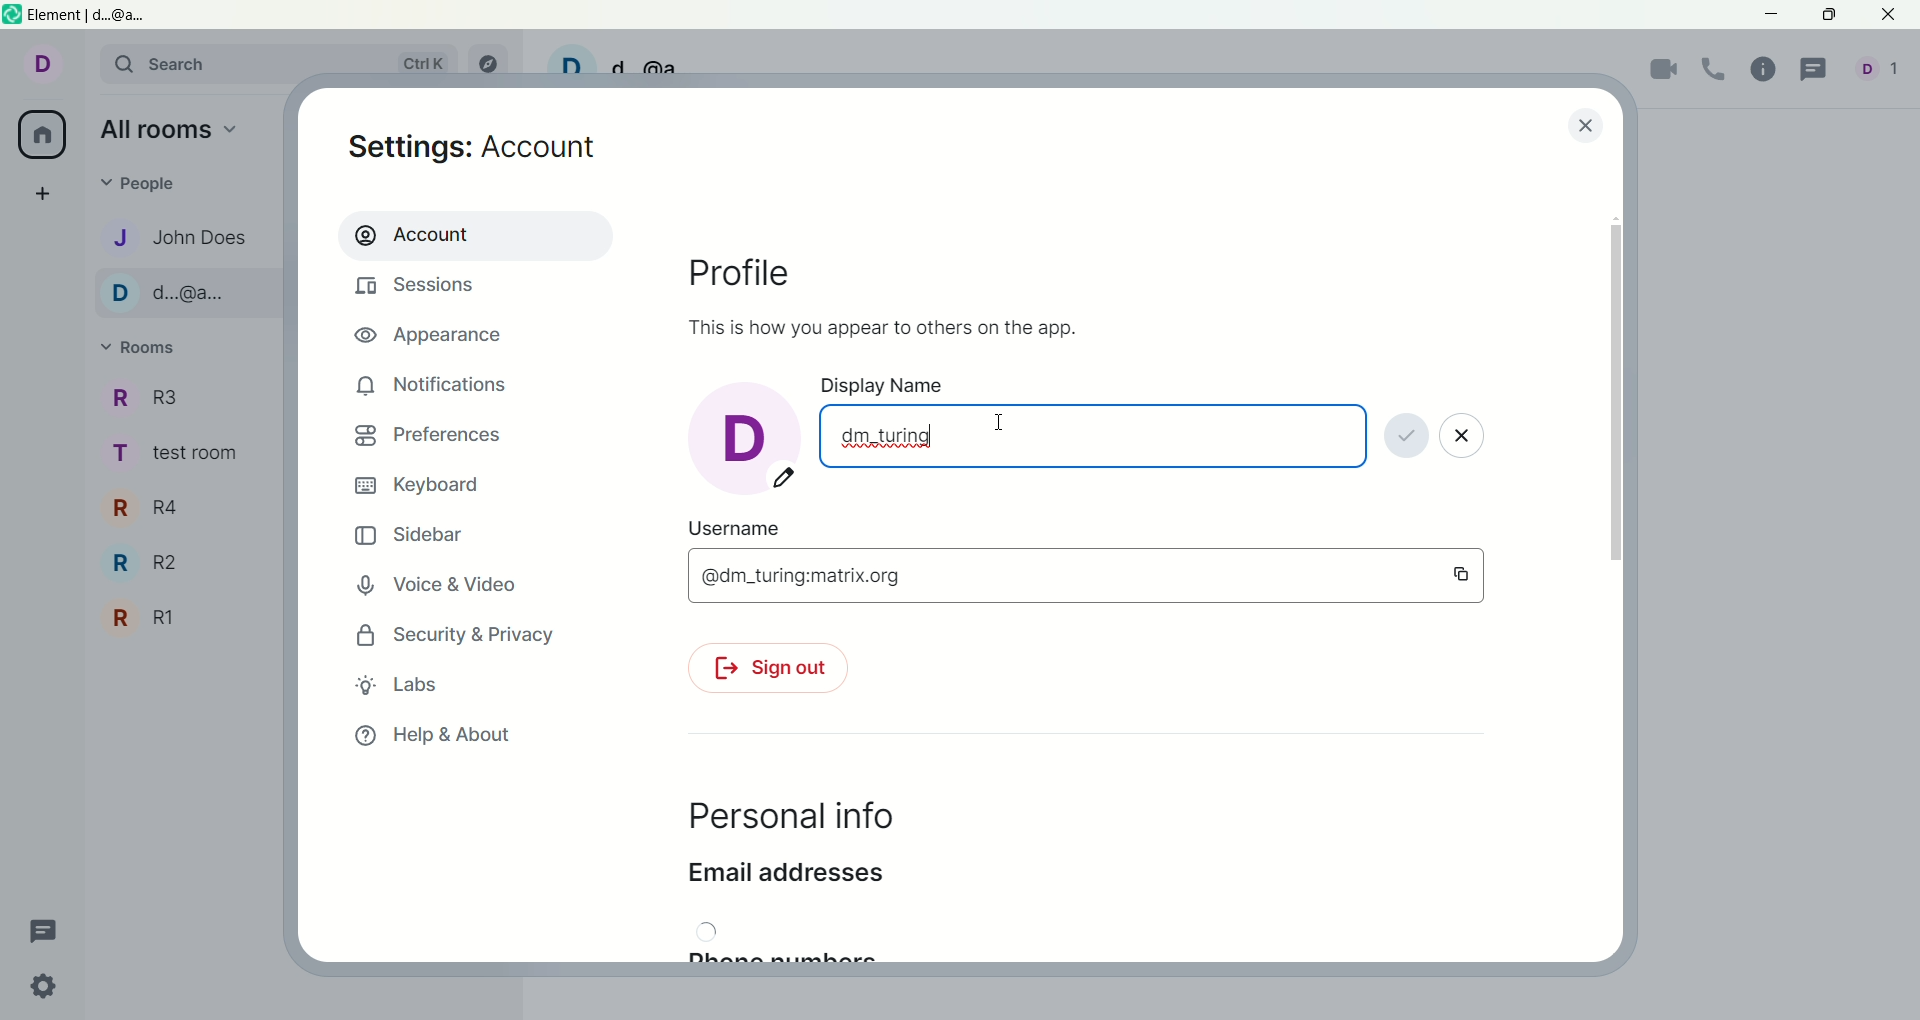 The width and height of the screenshot is (1920, 1020). What do you see at coordinates (620, 62) in the screenshot?
I see `d d @a` at bounding box center [620, 62].